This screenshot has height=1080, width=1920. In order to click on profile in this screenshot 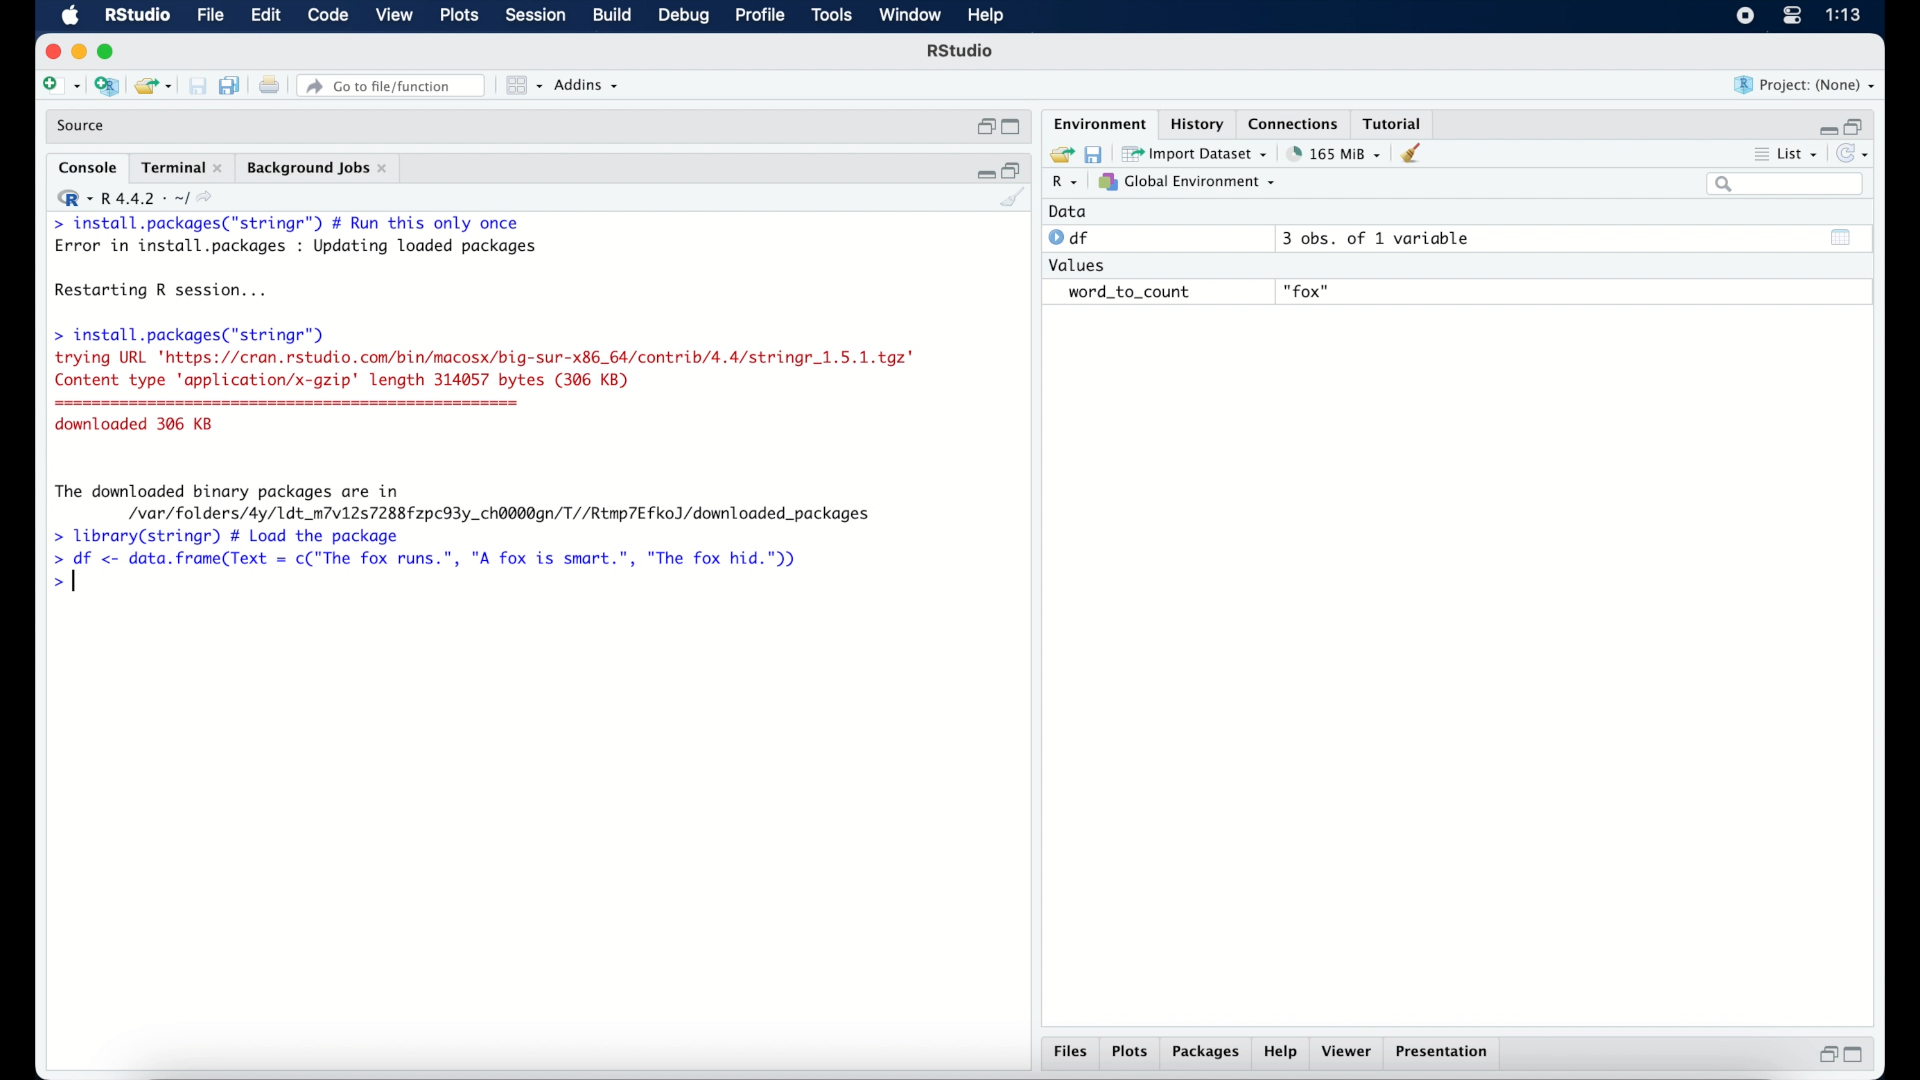, I will do `click(758, 16)`.